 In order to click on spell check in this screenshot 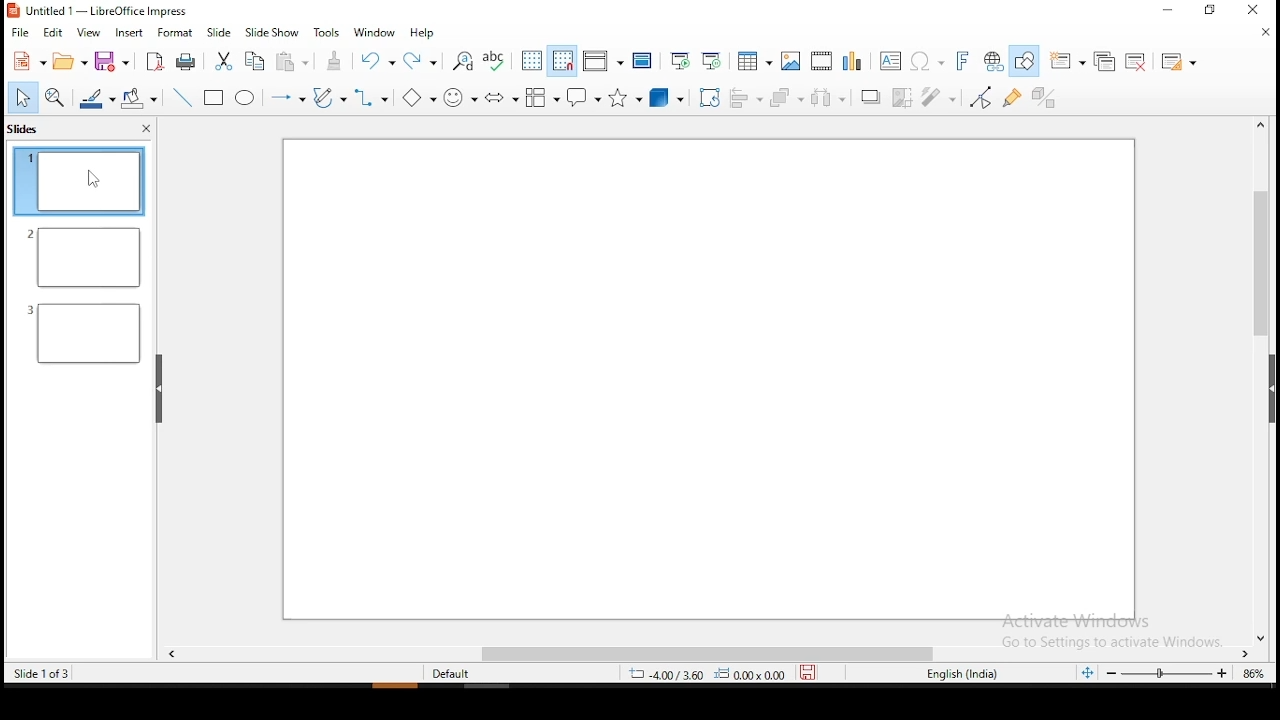, I will do `click(498, 63)`.